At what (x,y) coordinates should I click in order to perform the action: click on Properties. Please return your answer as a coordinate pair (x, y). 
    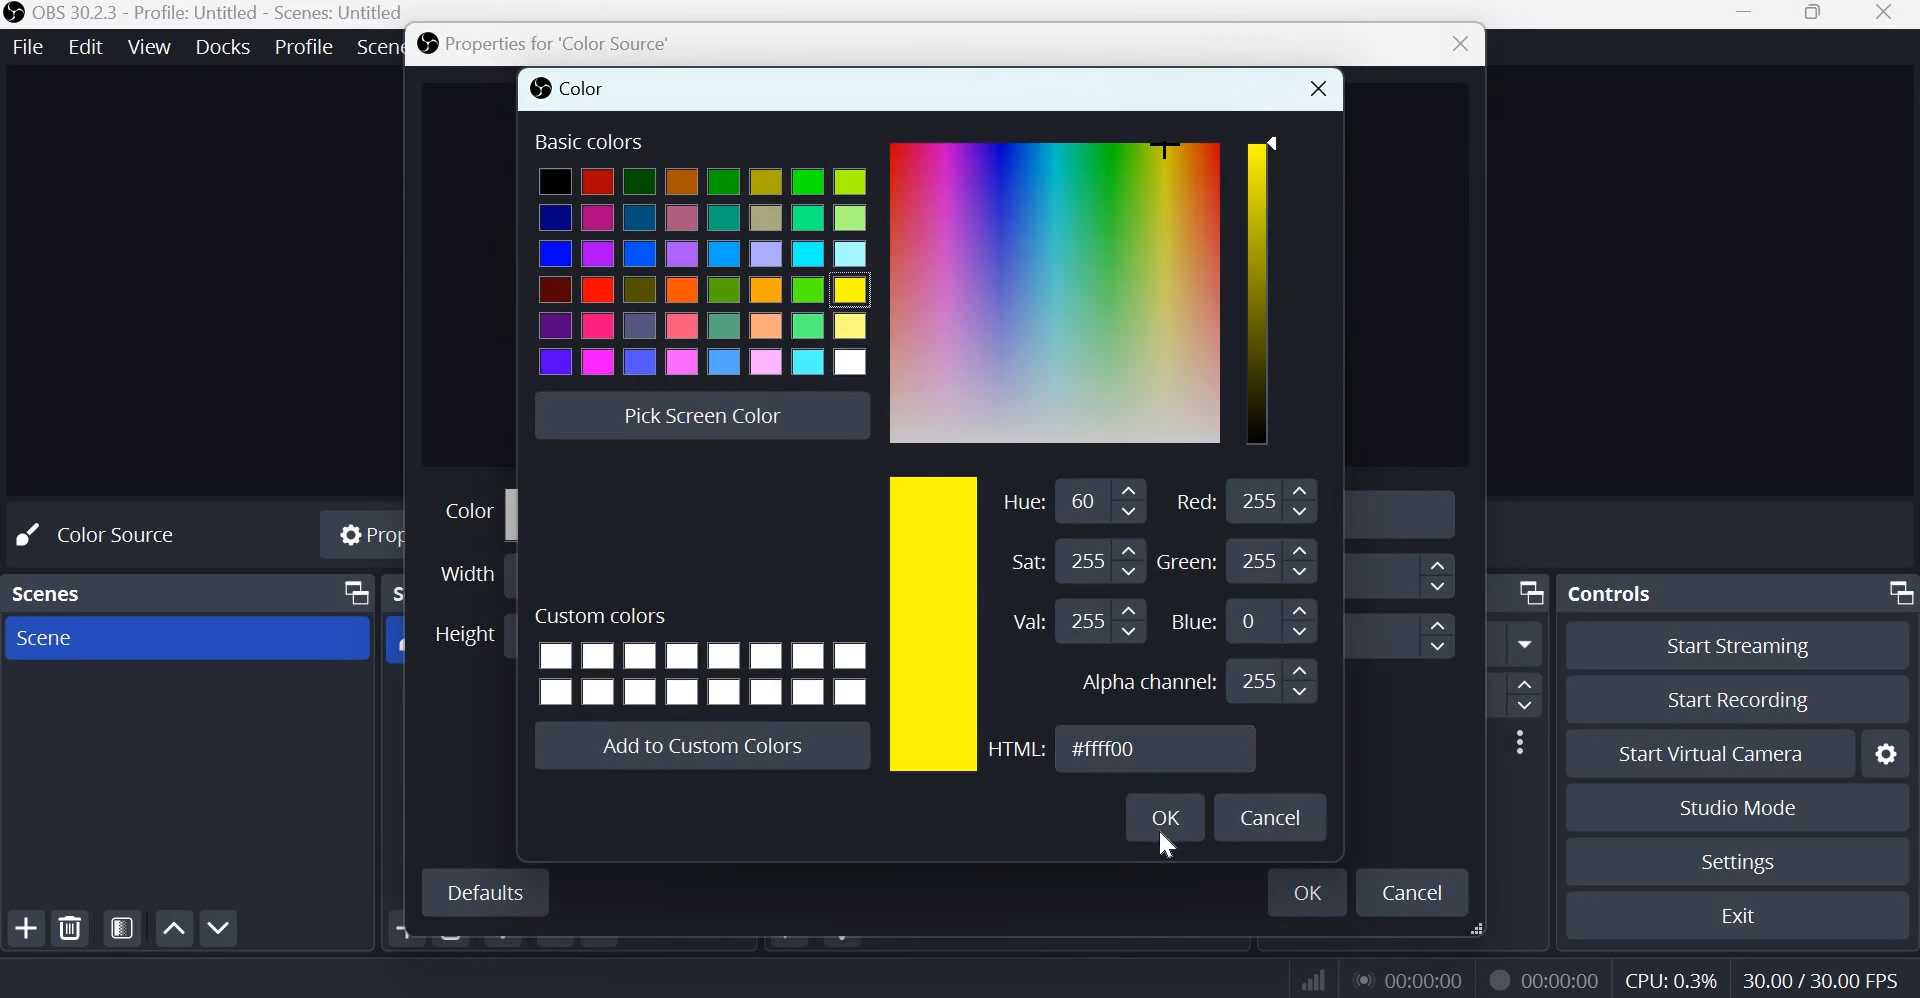
    Looking at the image, I should click on (365, 537).